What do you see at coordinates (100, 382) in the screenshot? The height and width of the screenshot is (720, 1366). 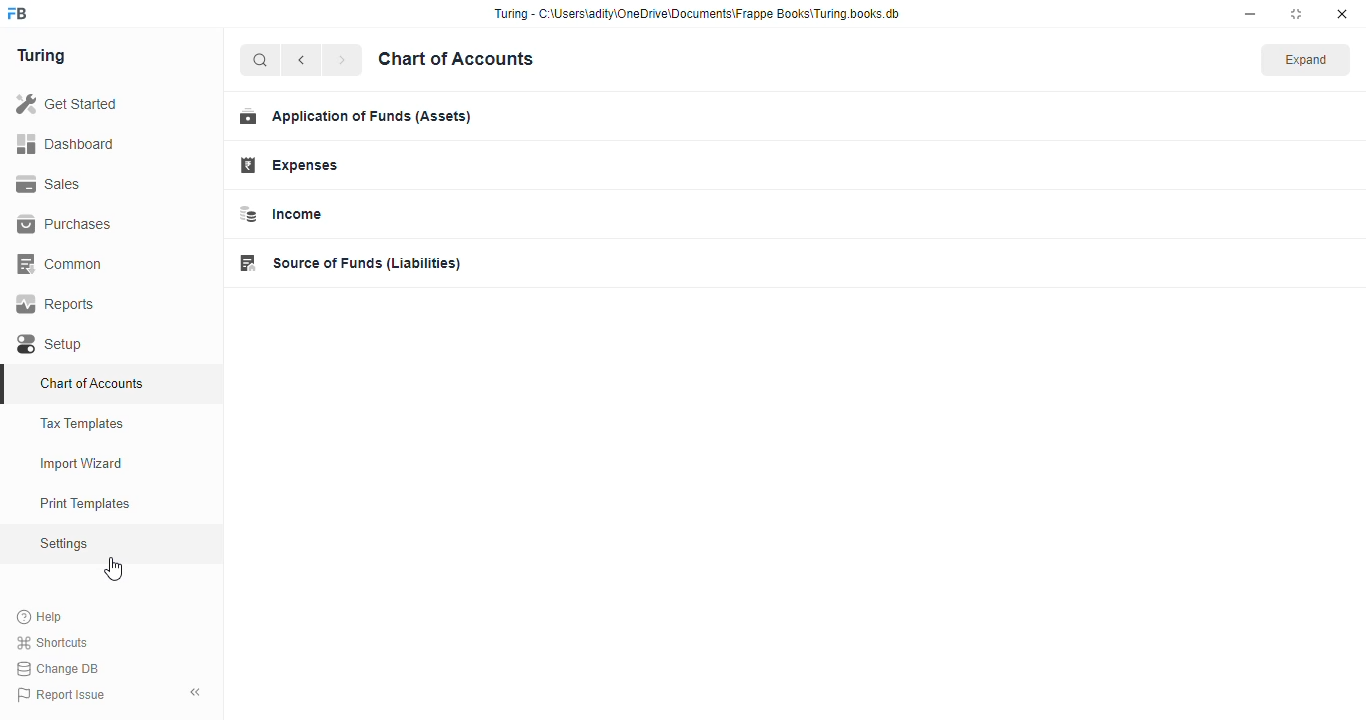 I see `Chart of Accounts` at bounding box center [100, 382].